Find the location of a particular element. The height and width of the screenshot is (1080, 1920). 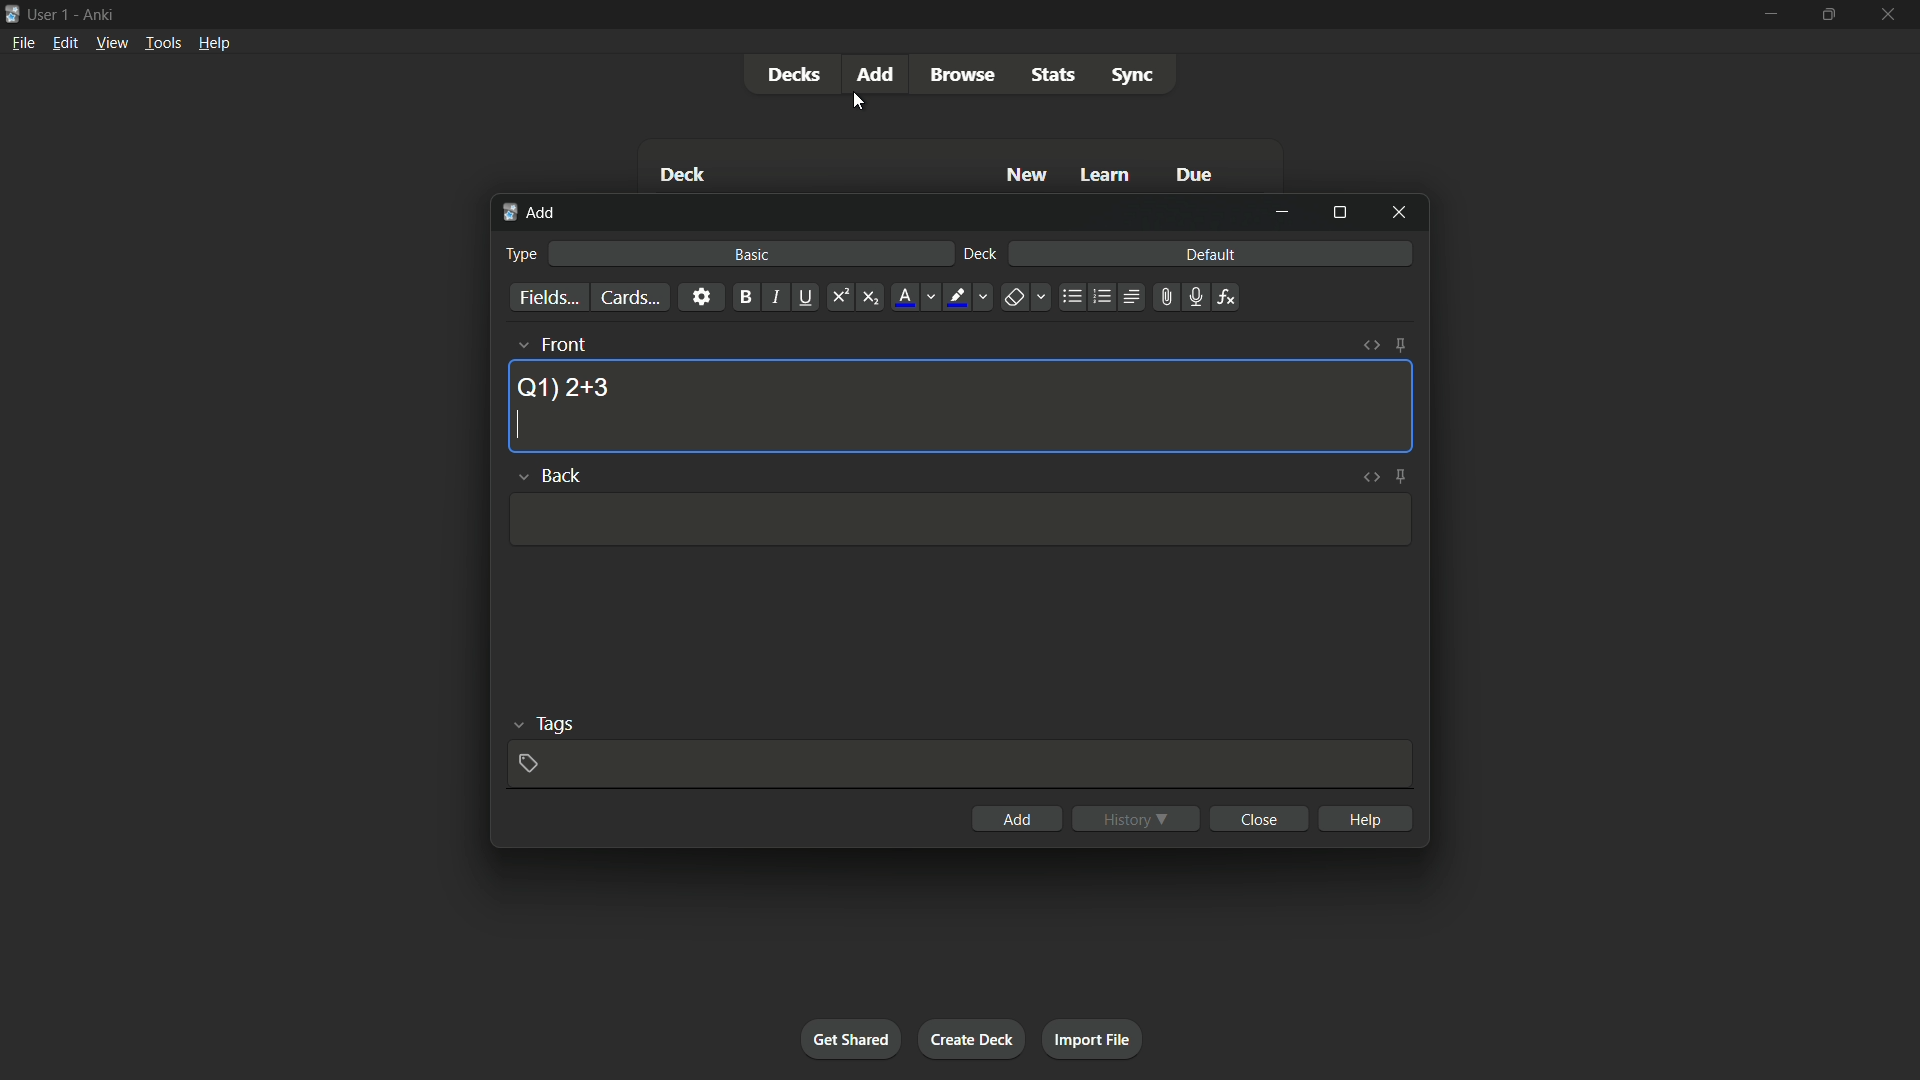

history is located at coordinates (1136, 819).